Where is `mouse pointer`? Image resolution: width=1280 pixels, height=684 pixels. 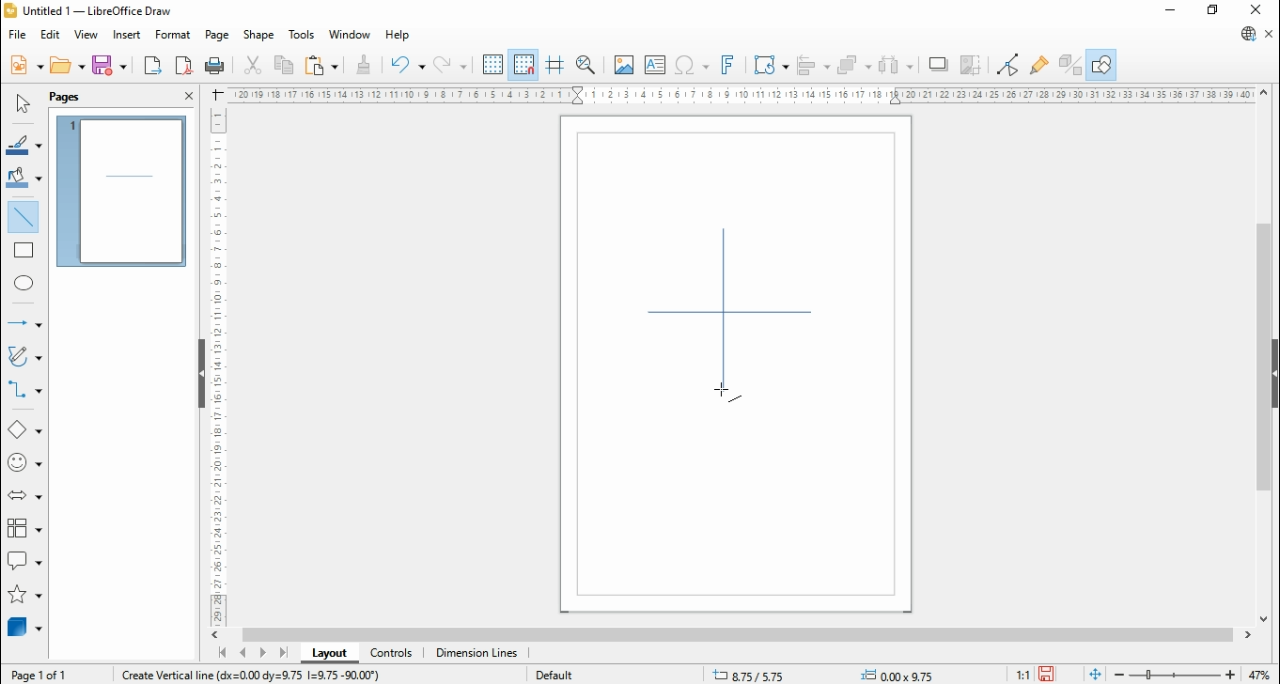 mouse pointer is located at coordinates (725, 389).